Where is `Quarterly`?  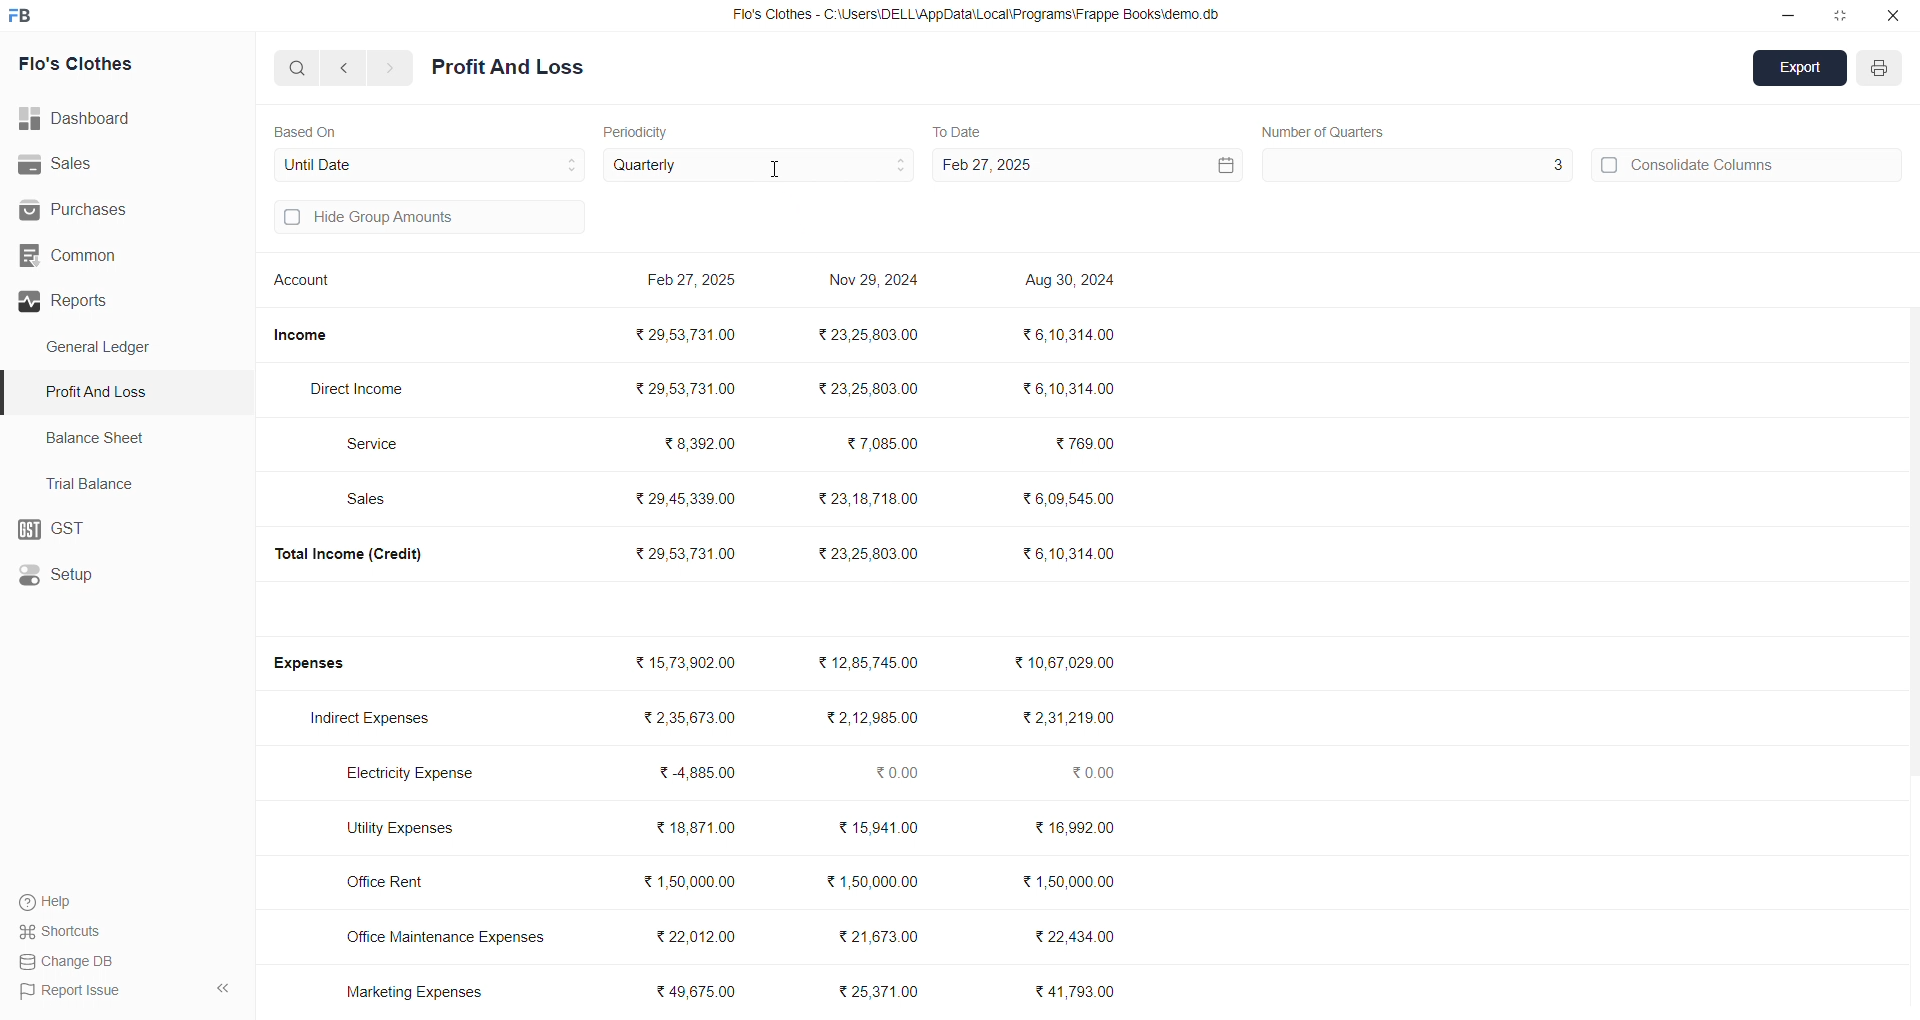 Quarterly is located at coordinates (760, 166).